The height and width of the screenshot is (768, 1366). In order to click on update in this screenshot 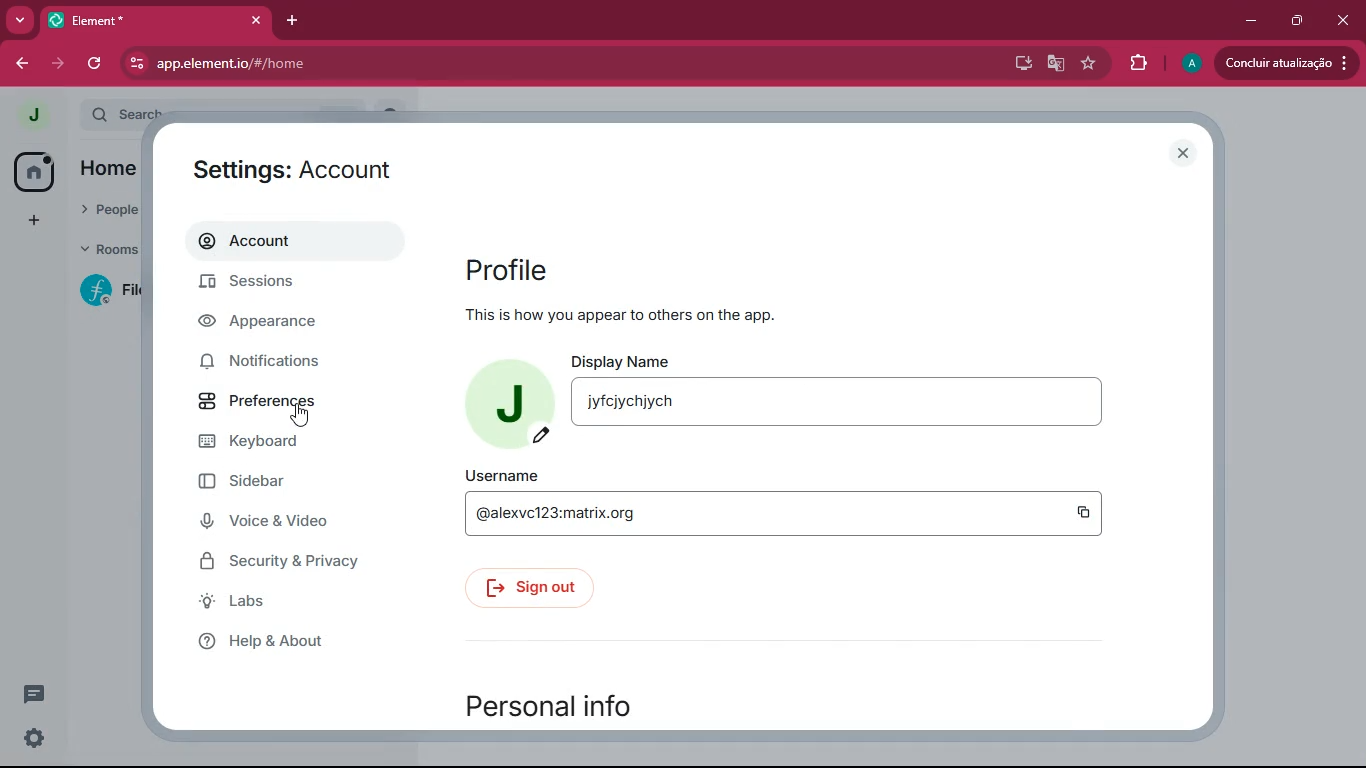, I will do `click(1283, 63)`.